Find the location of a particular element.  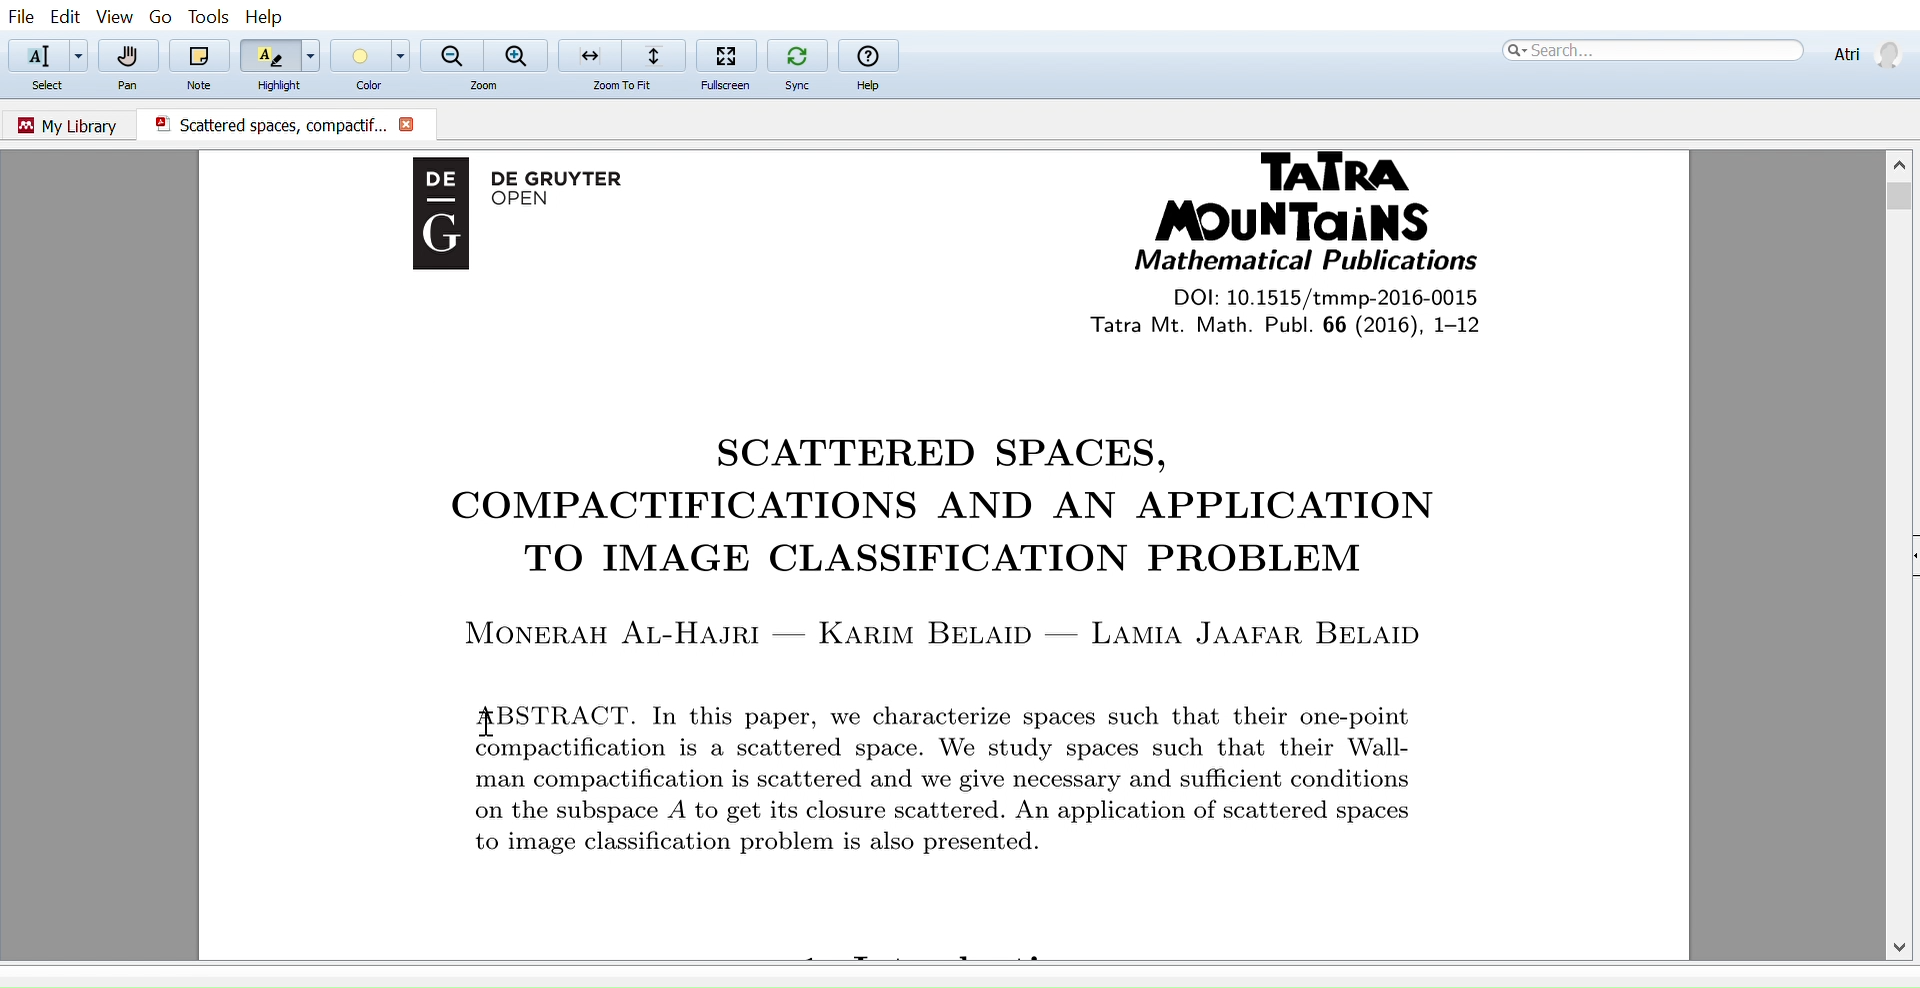

TO IMAGE CLASSIFICATION PROBLEM is located at coordinates (957, 561).